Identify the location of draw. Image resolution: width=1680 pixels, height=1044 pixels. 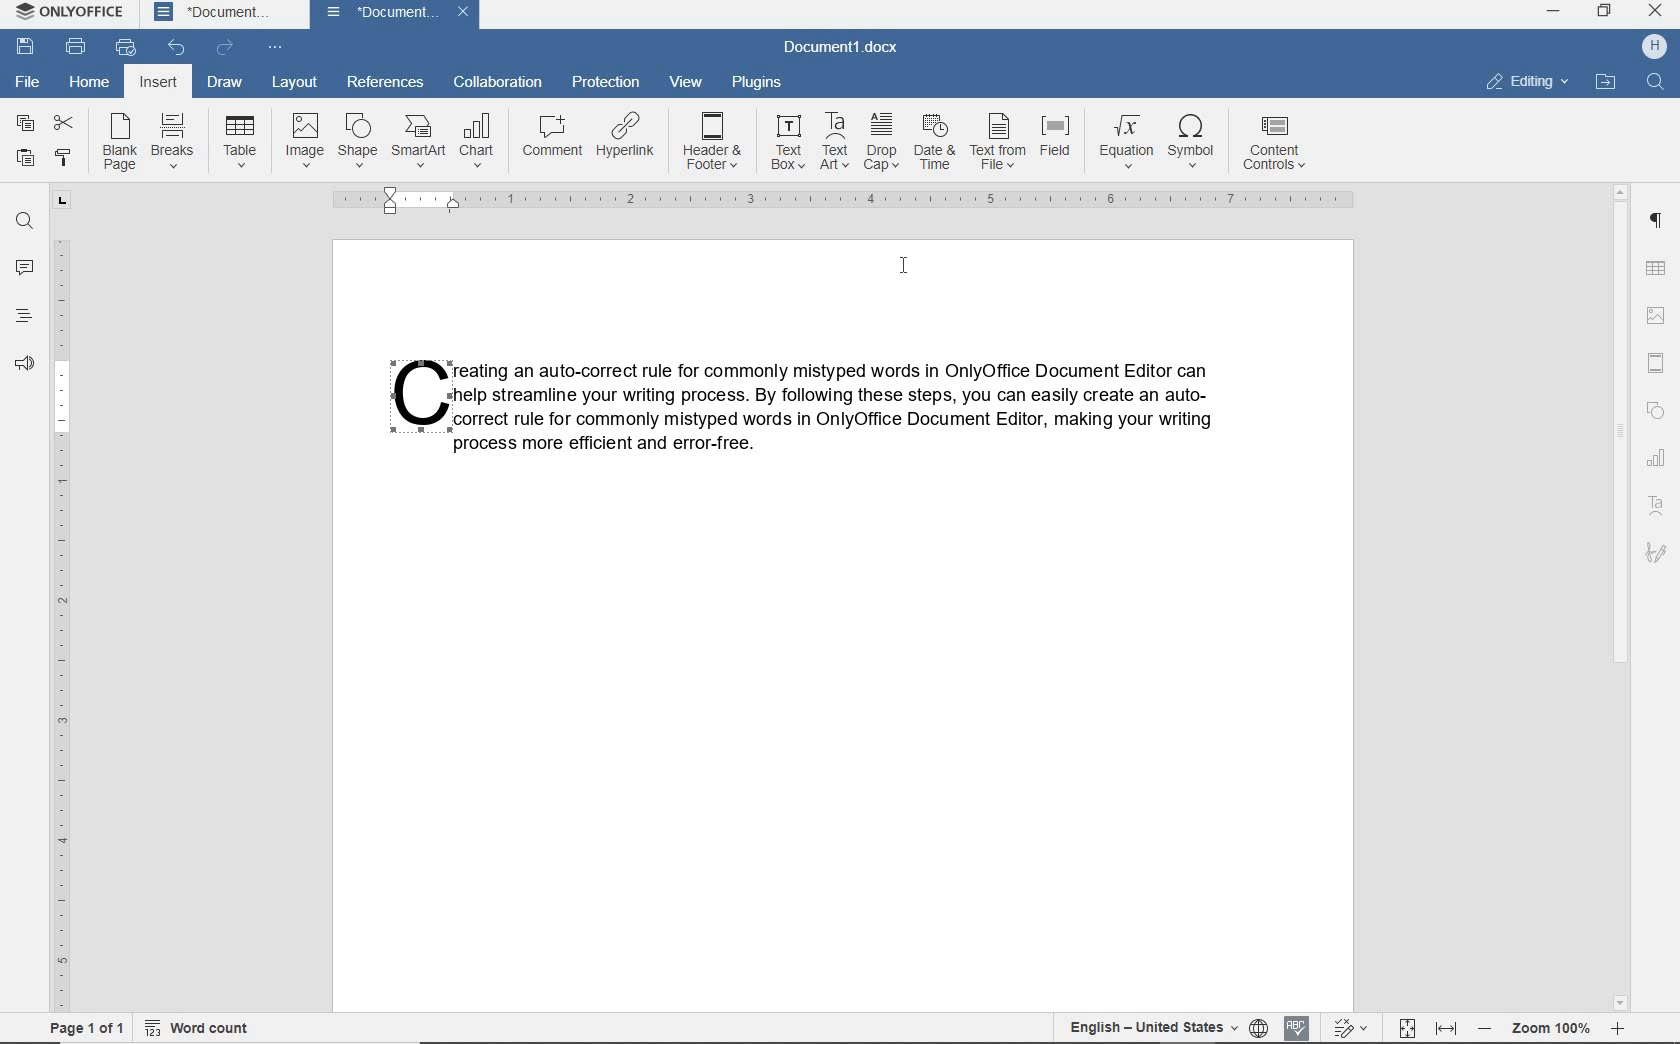
(225, 84).